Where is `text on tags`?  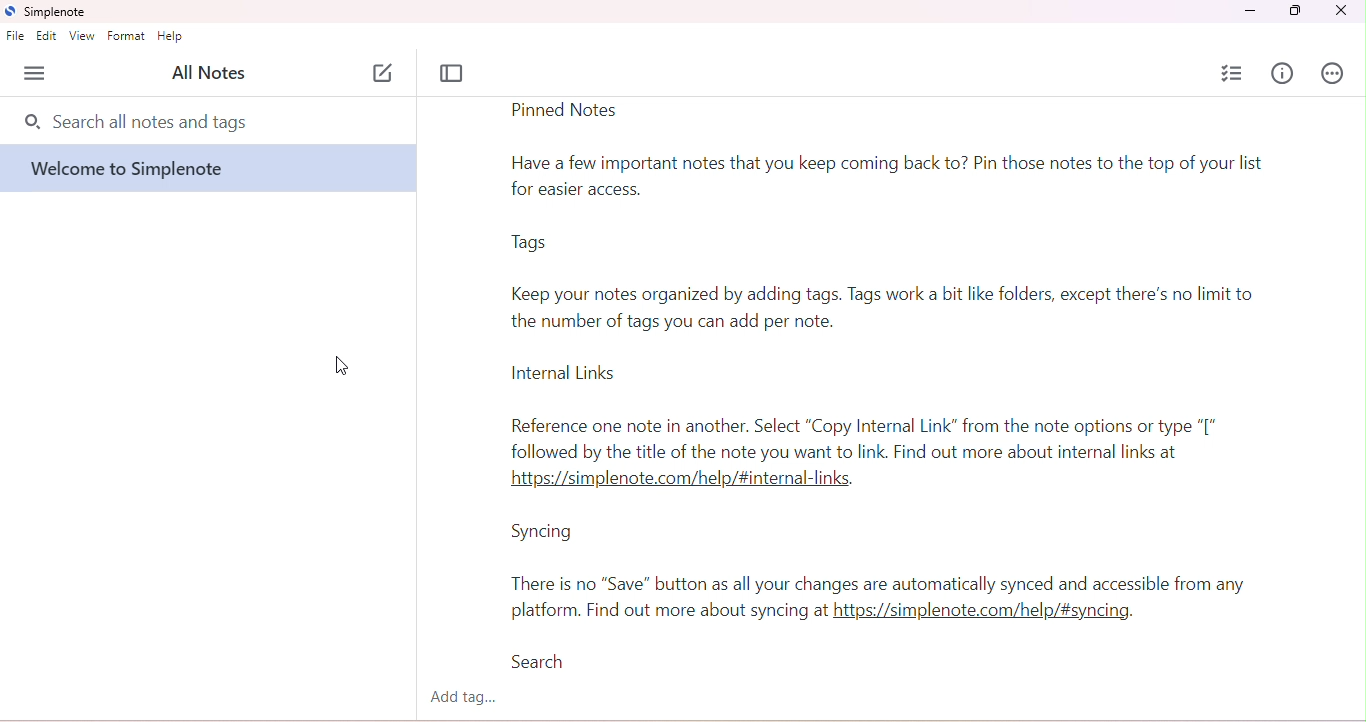 text on tags is located at coordinates (889, 305).